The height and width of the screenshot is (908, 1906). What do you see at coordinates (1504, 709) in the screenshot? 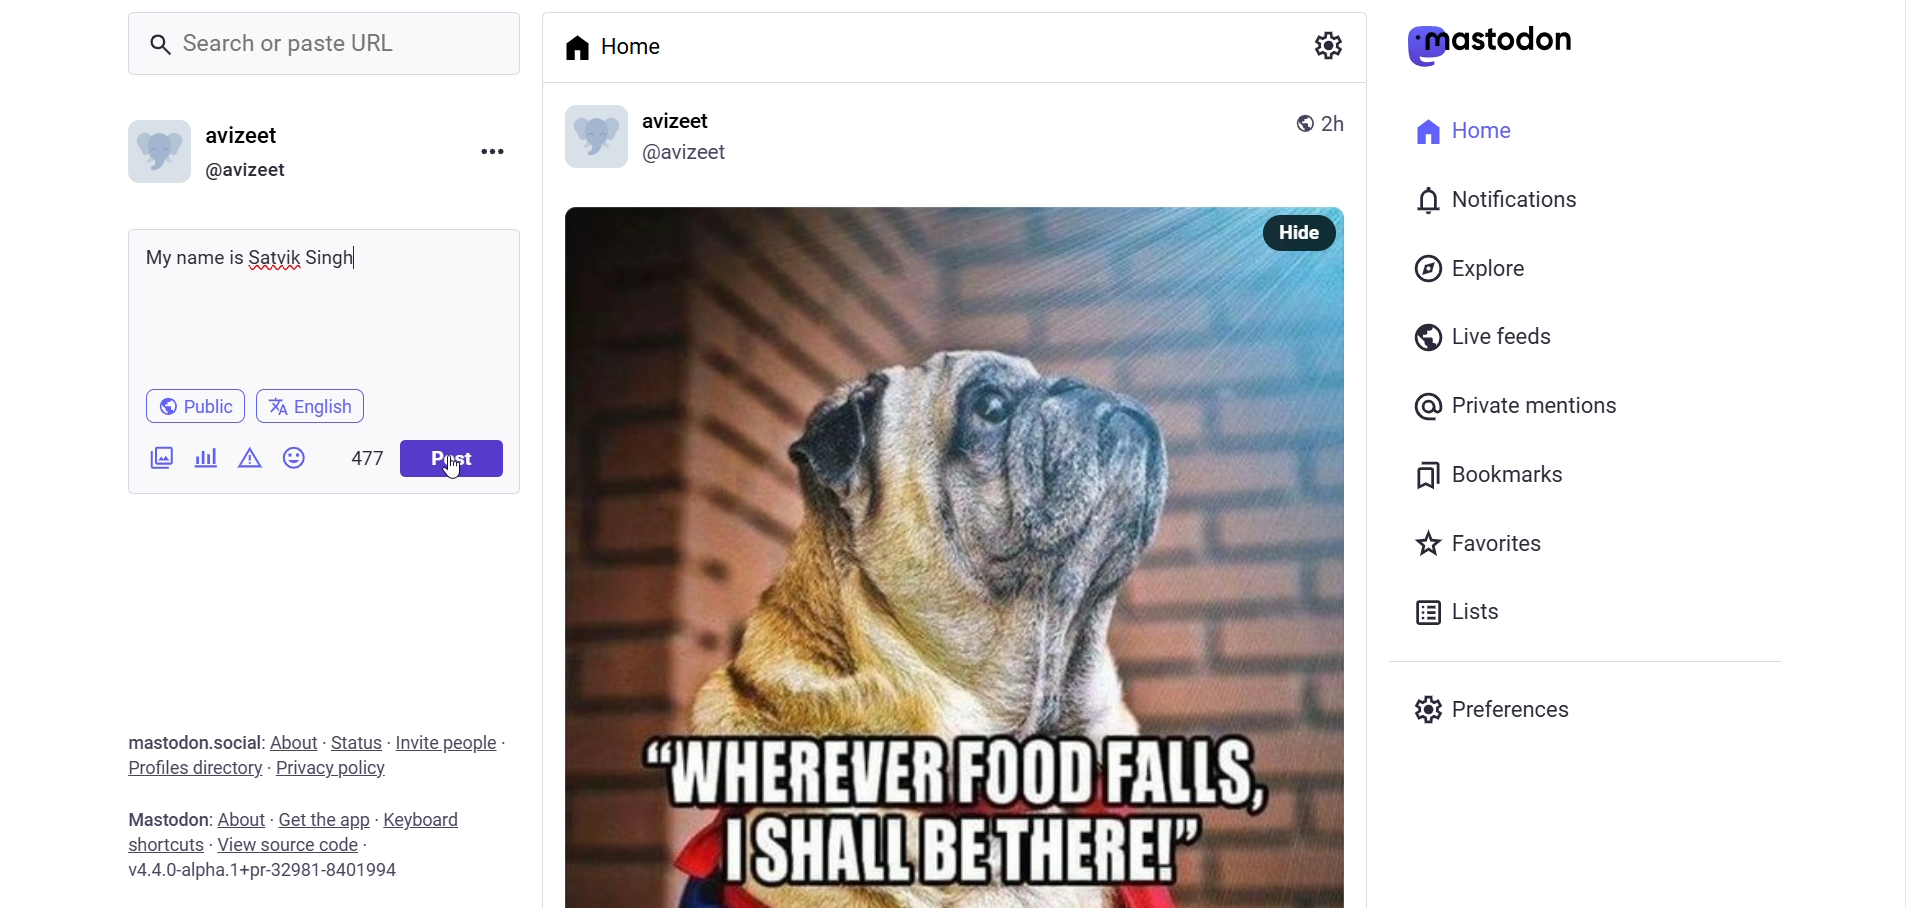
I see `Preferences` at bounding box center [1504, 709].